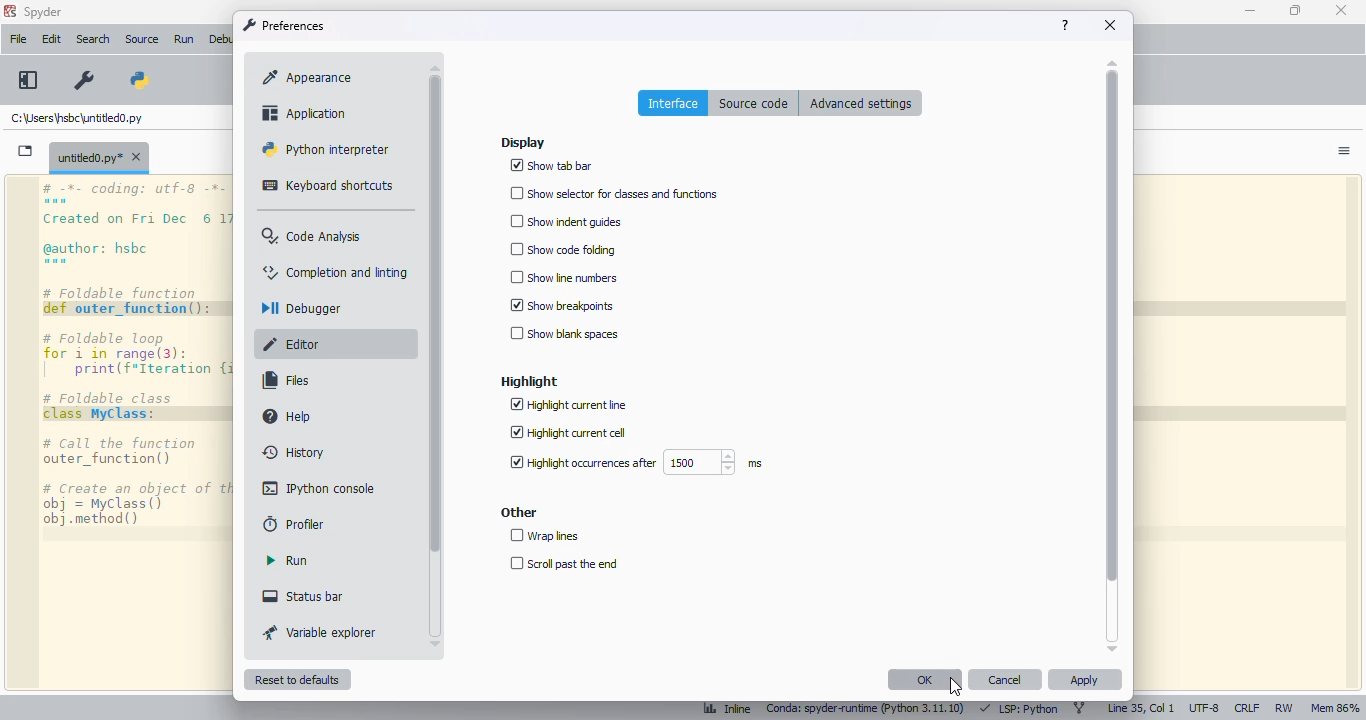 The width and height of the screenshot is (1366, 720). Describe the element at coordinates (324, 148) in the screenshot. I see `python interpreter` at that location.